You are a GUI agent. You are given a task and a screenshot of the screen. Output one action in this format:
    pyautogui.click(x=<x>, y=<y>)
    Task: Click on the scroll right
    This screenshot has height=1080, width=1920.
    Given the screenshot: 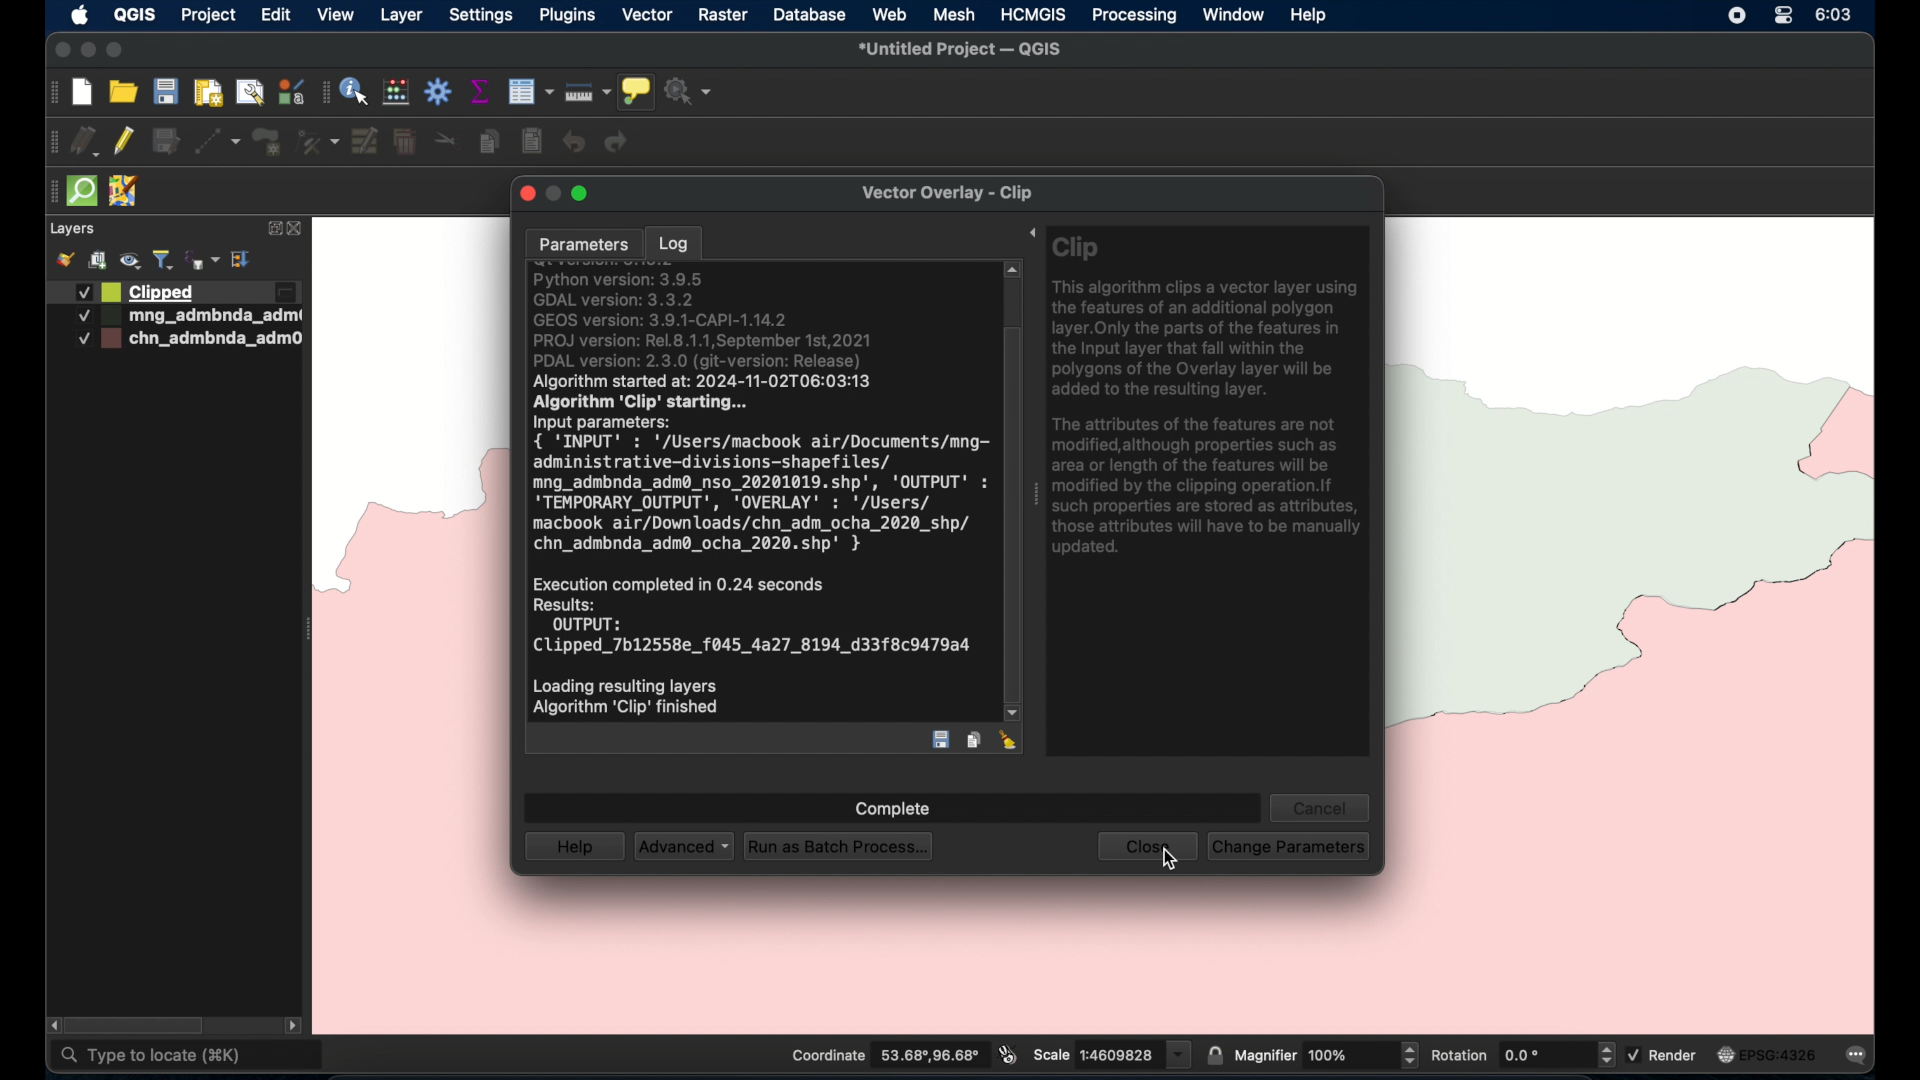 What is the action you would take?
    pyautogui.click(x=293, y=1028)
    